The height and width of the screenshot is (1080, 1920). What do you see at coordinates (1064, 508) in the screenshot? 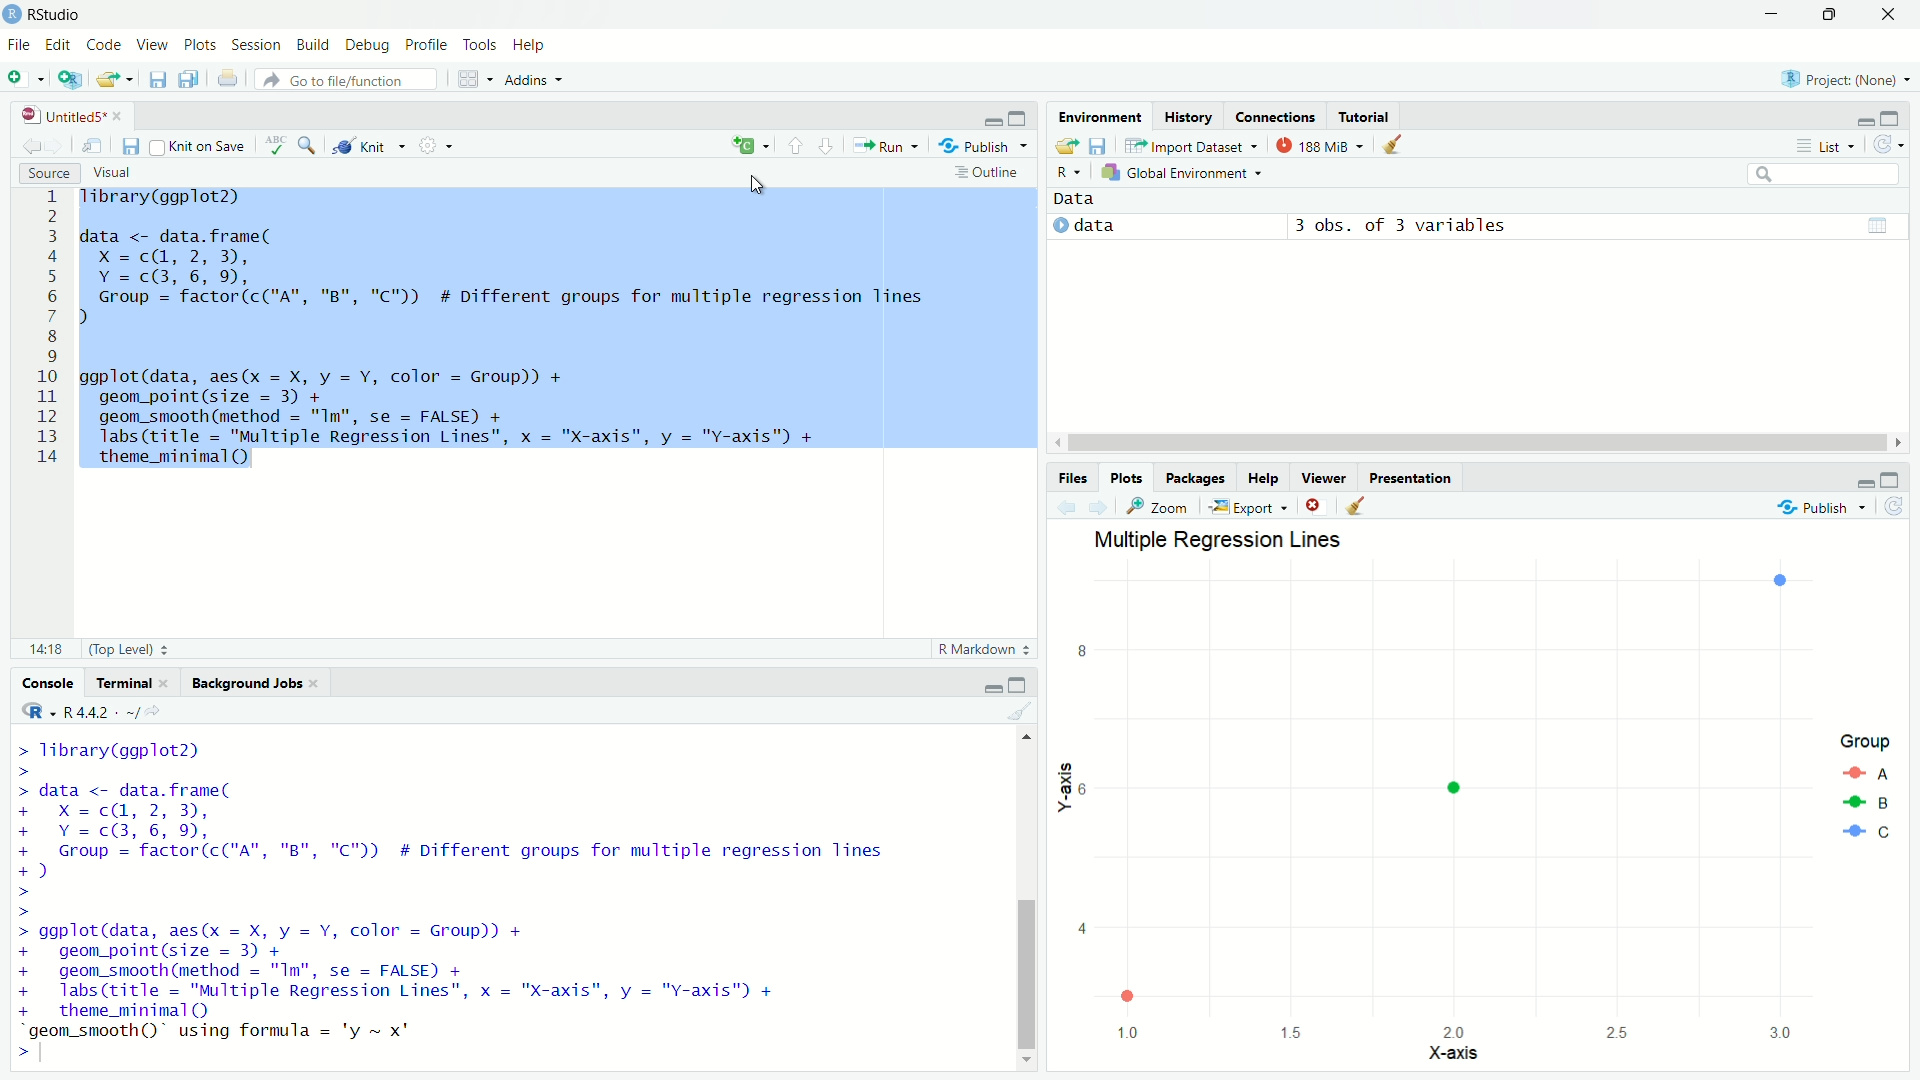
I see `back` at bounding box center [1064, 508].